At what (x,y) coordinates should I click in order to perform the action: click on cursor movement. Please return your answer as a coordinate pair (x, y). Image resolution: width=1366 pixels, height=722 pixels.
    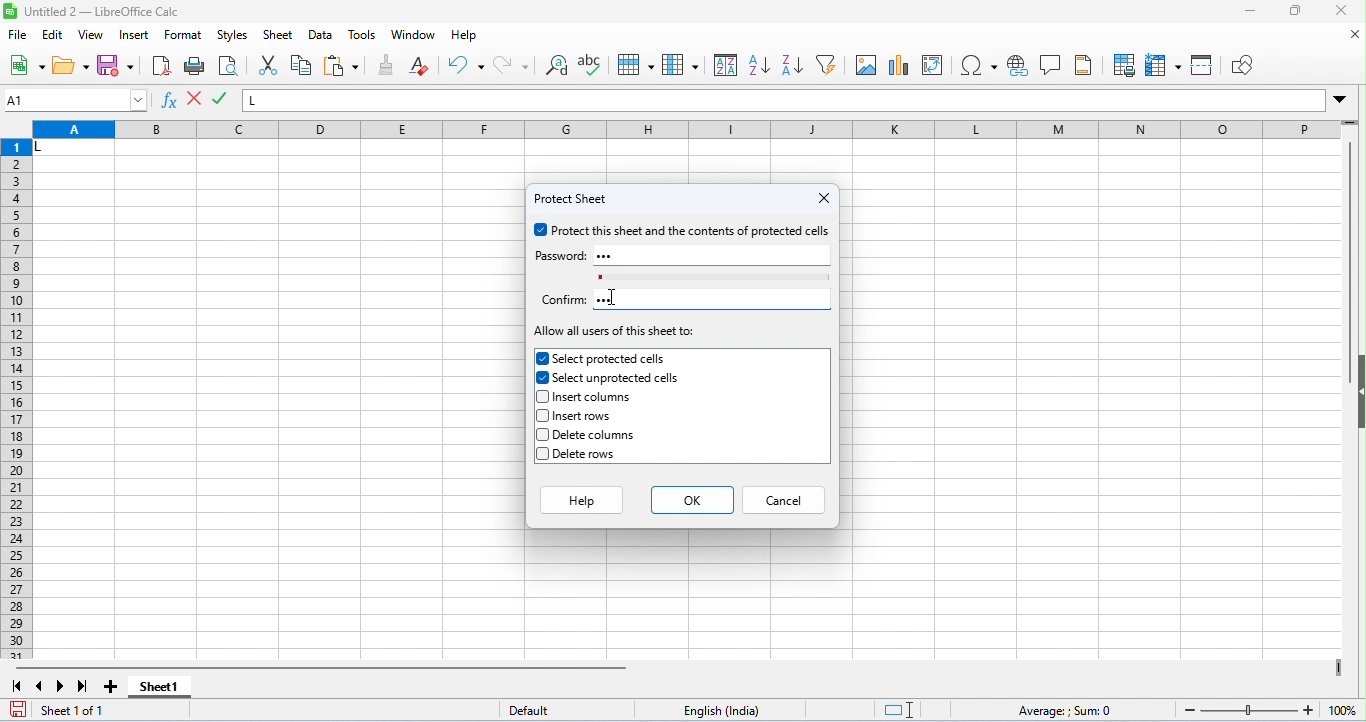
    Looking at the image, I should click on (617, 296).